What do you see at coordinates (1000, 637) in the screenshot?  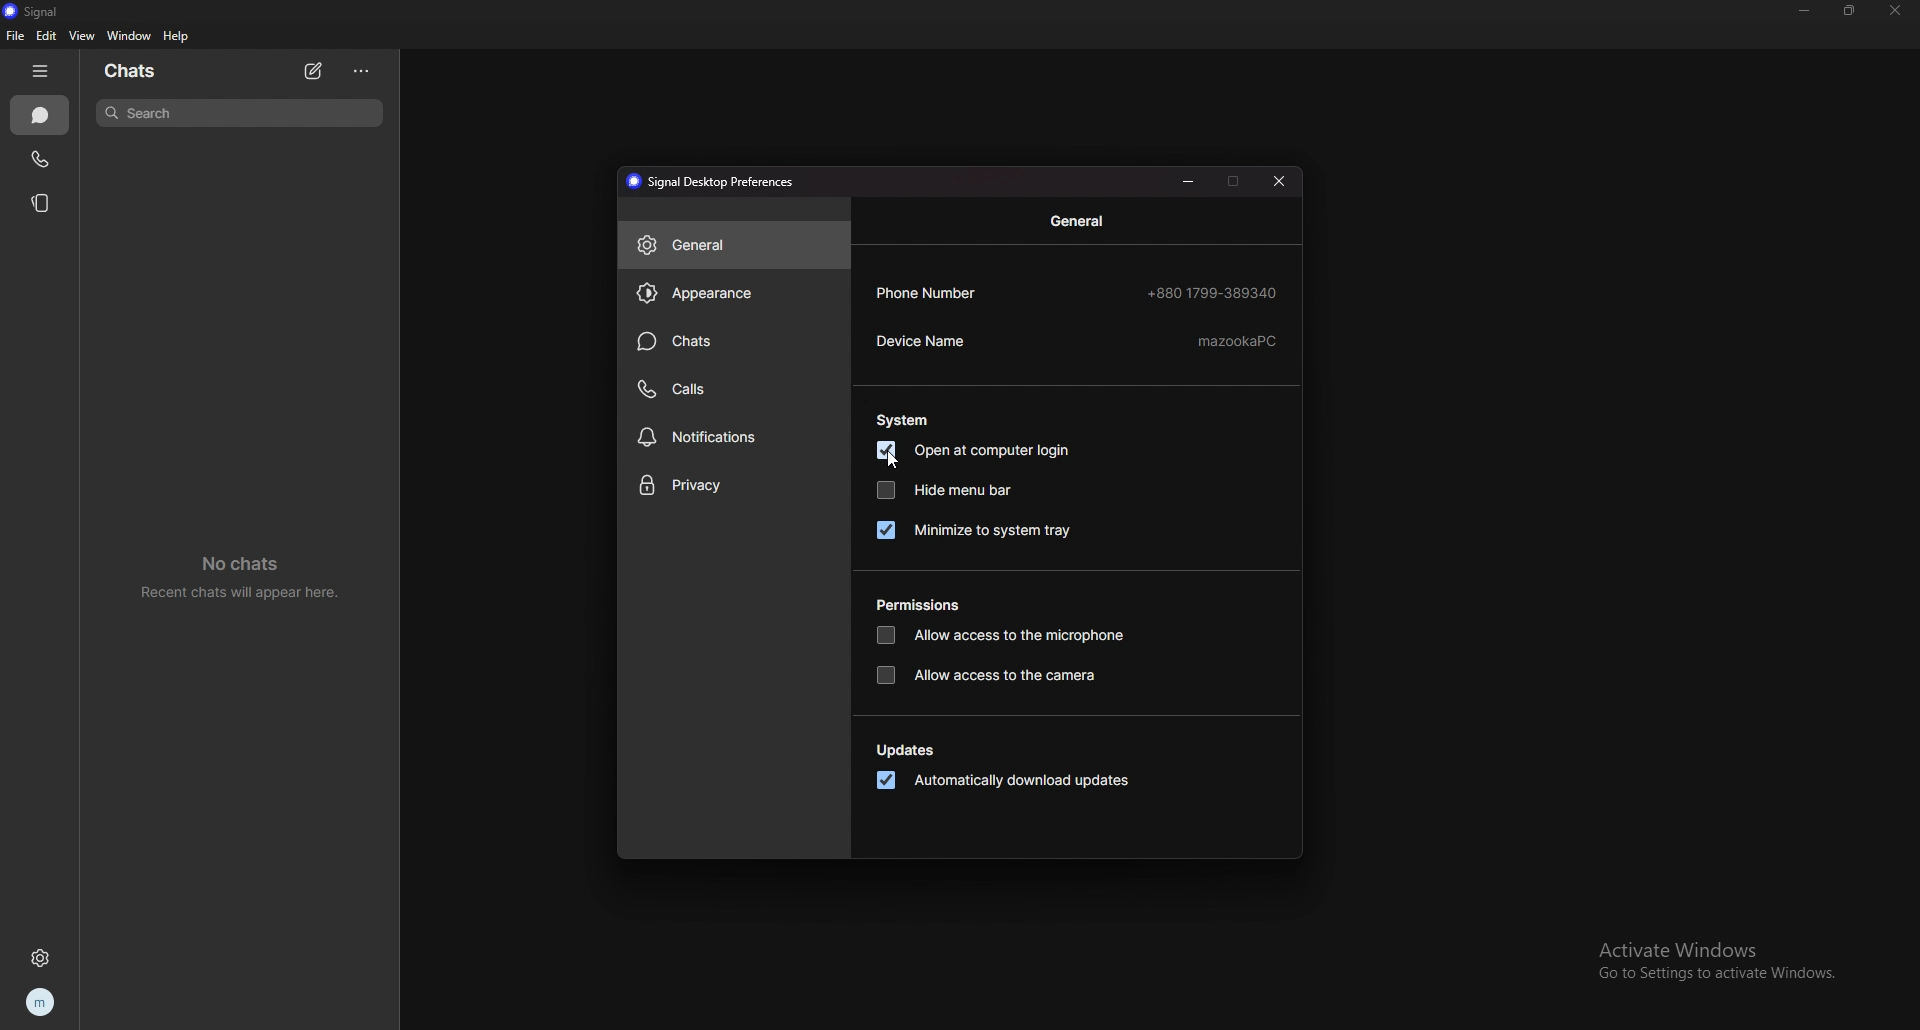 I see `allow access to microphone` at bounding box center [1000, 637].